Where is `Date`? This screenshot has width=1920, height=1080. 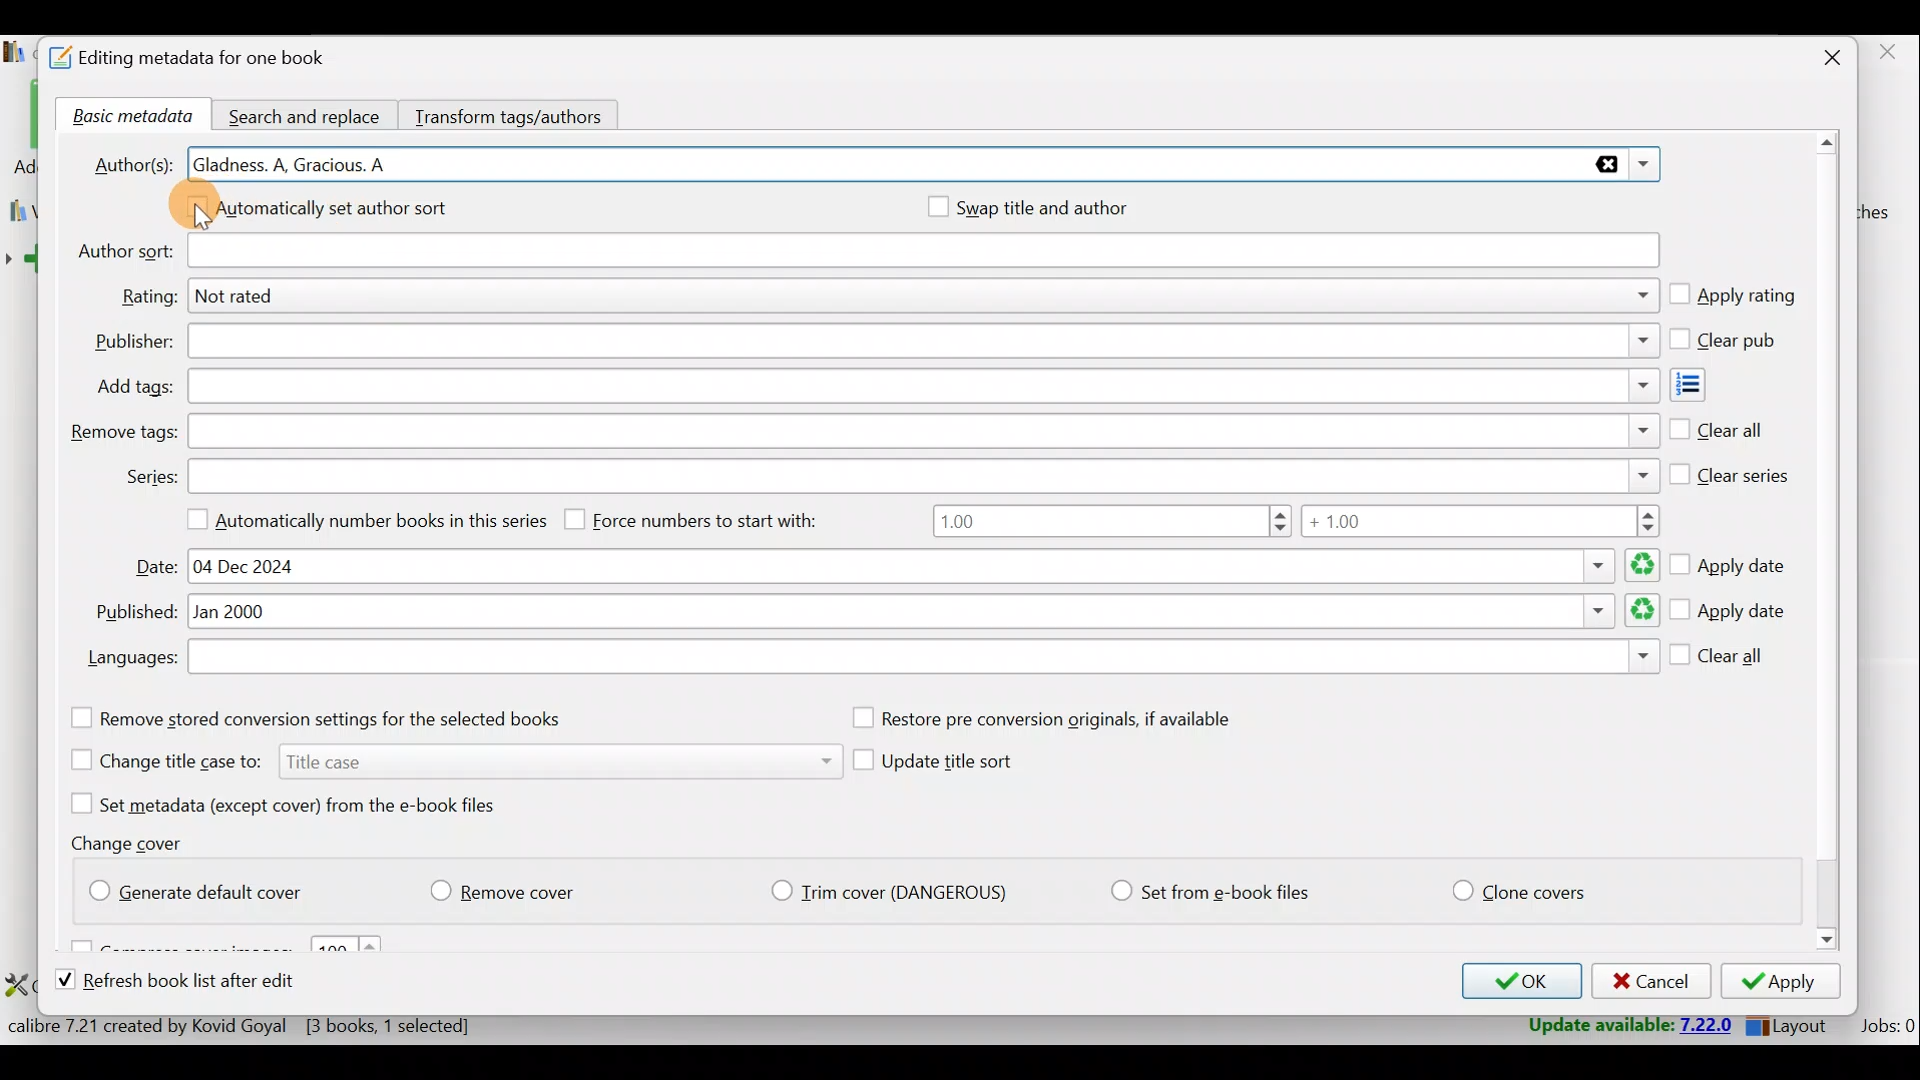 Date is located at coordinates (920, 566).